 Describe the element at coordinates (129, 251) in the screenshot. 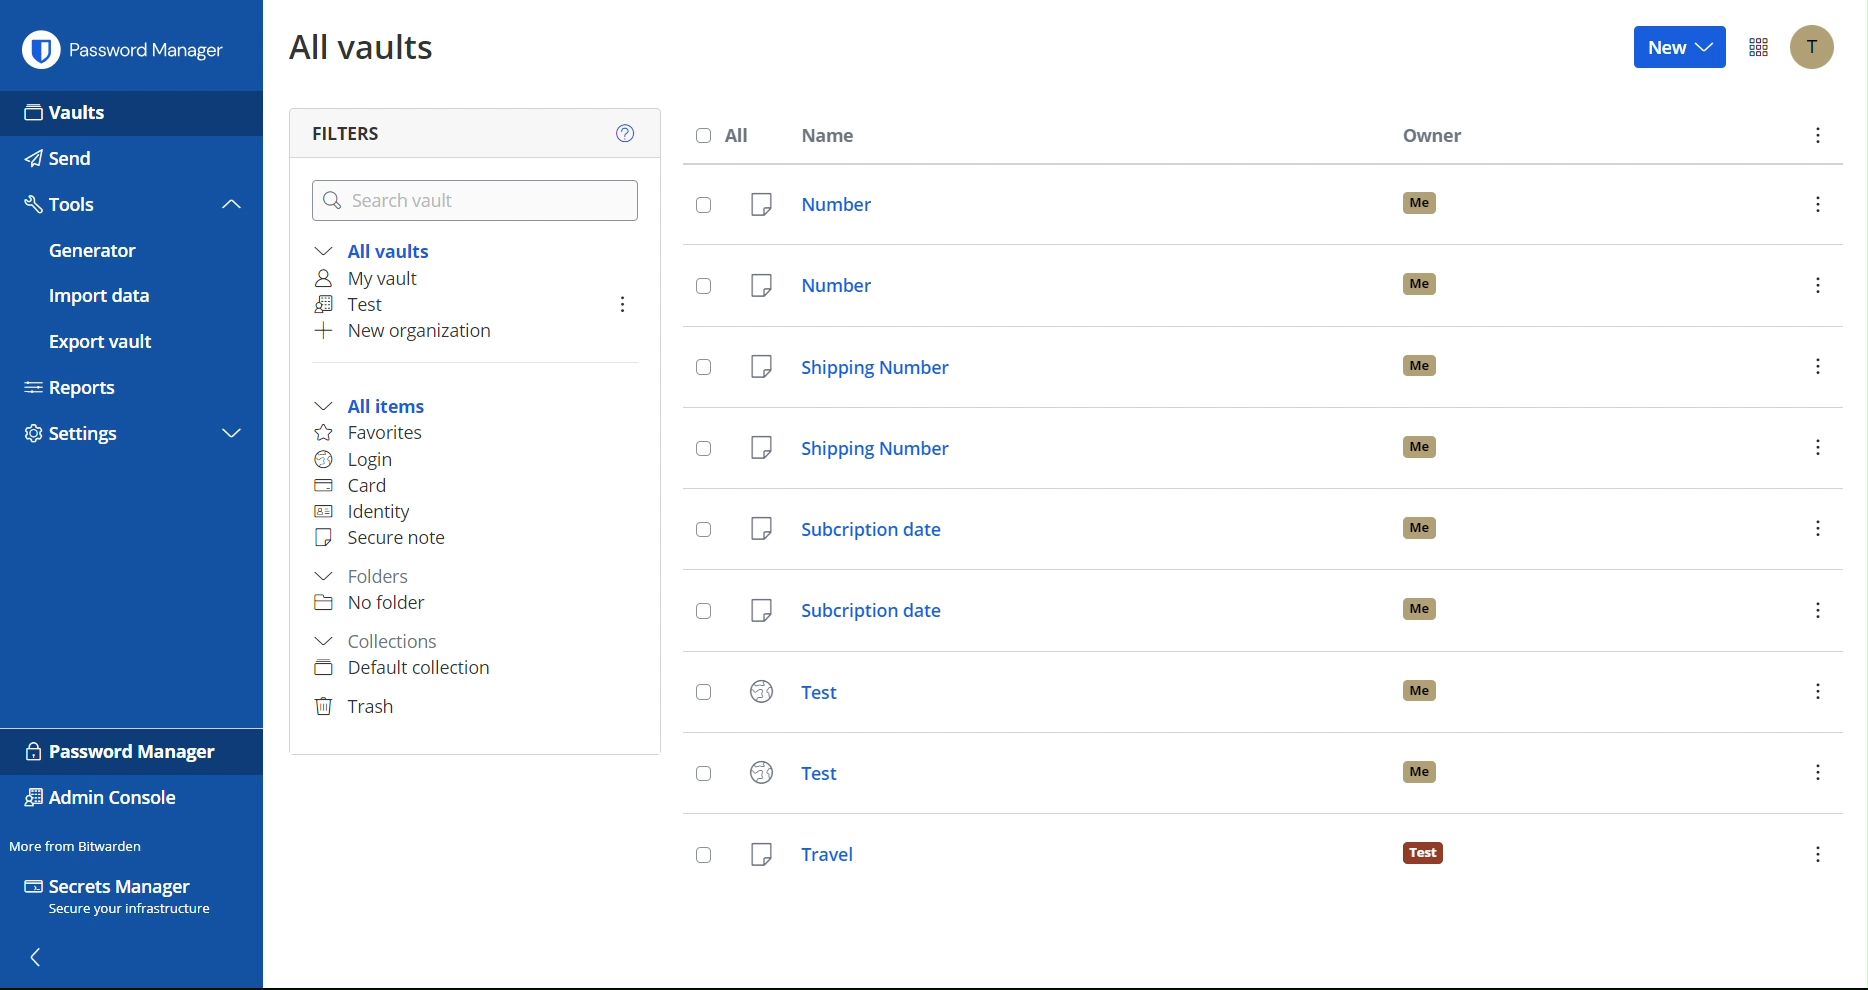

I see `Generator` at that location.